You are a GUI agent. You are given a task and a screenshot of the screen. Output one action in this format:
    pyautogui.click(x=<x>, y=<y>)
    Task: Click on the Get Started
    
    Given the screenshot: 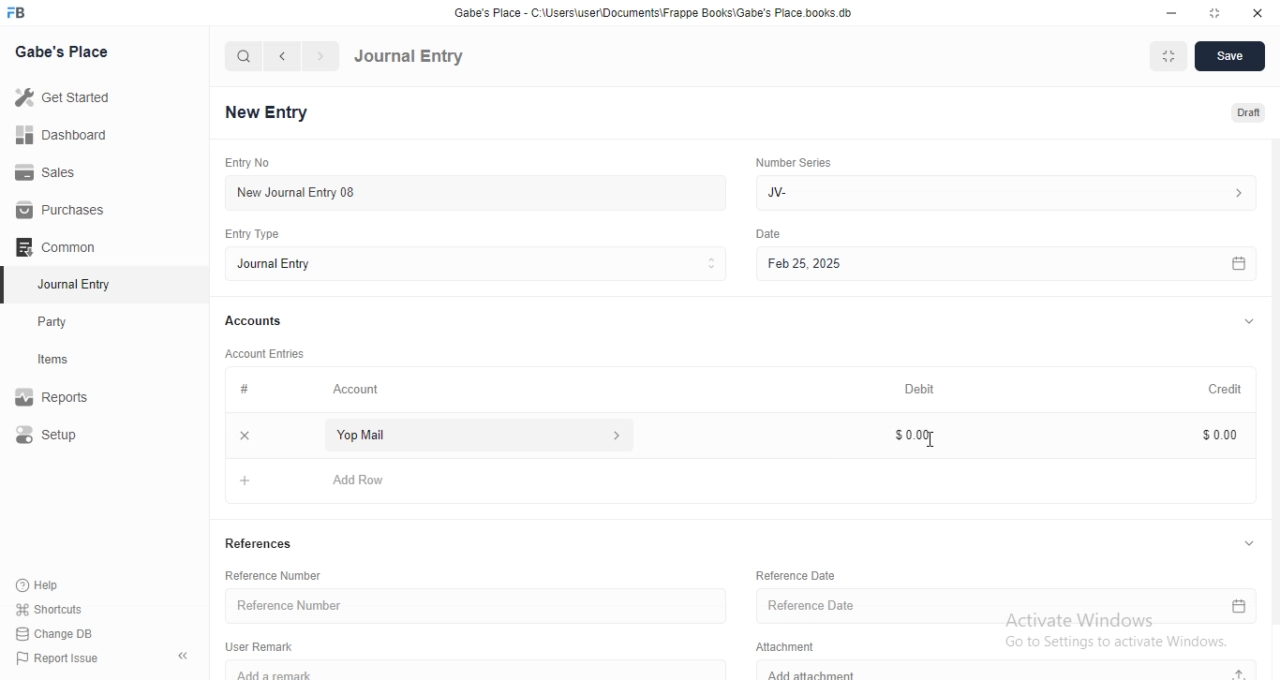 What is the action you would take?
    pyautogui.click(x=68, y=101)
    